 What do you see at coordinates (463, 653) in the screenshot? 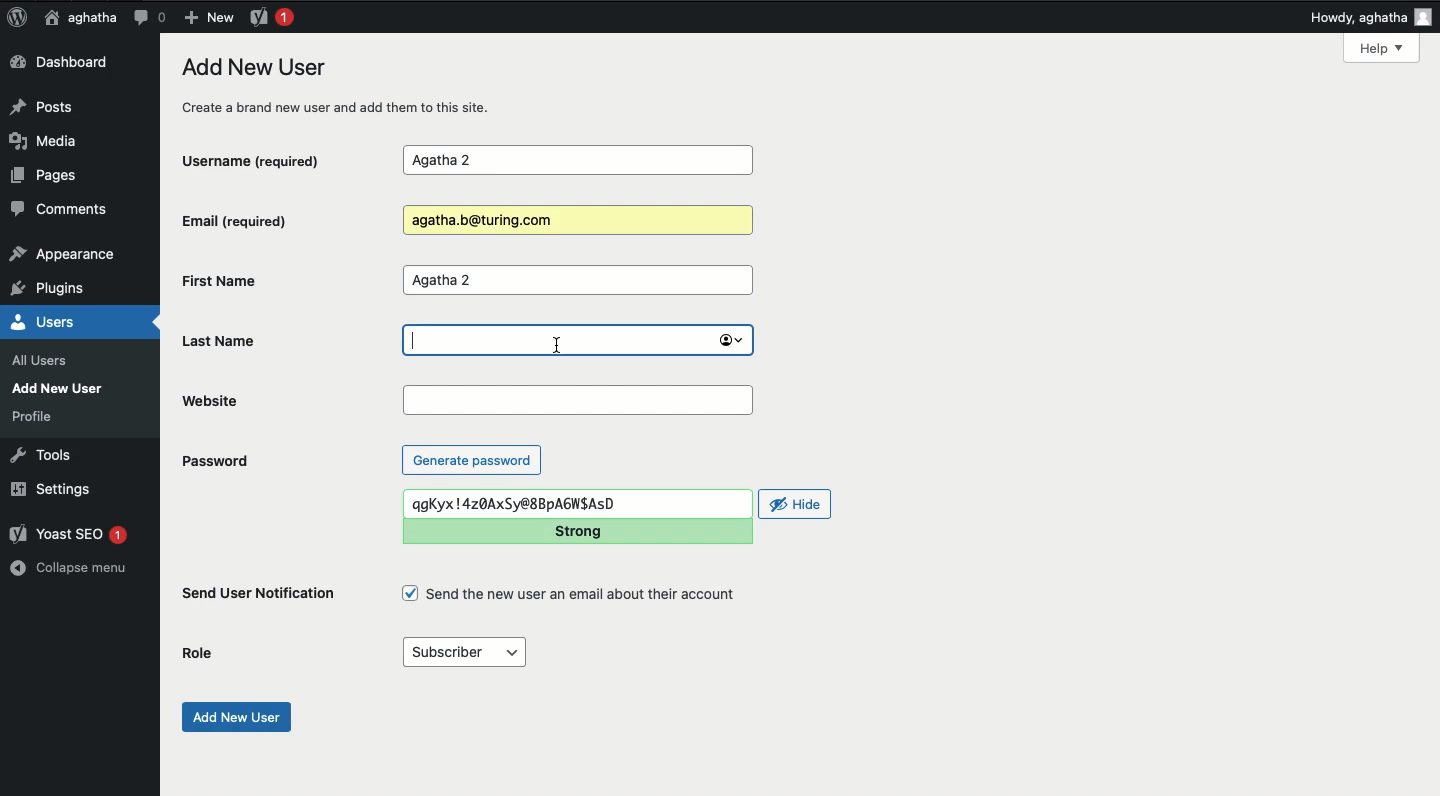
I see `Subscriber` at bounding box center [463, 653].